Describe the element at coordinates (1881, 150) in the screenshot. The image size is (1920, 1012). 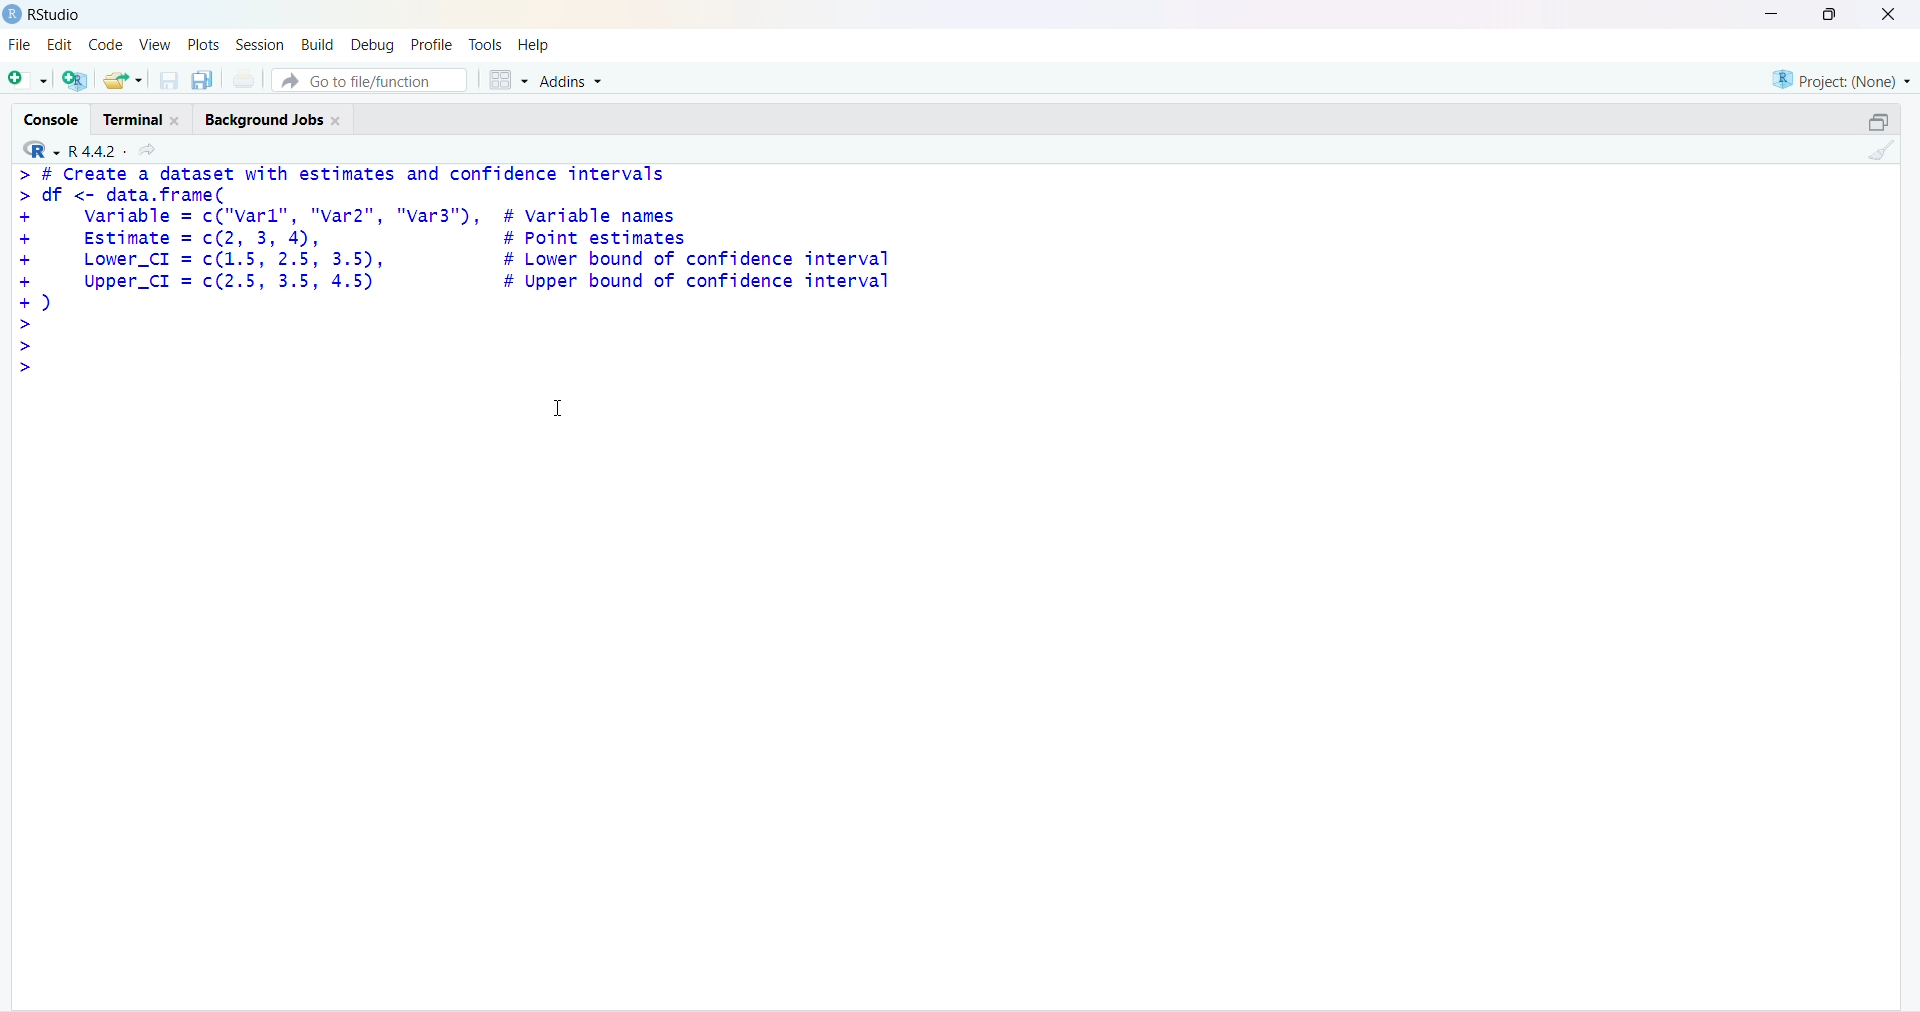
I see `clear console` at that location.